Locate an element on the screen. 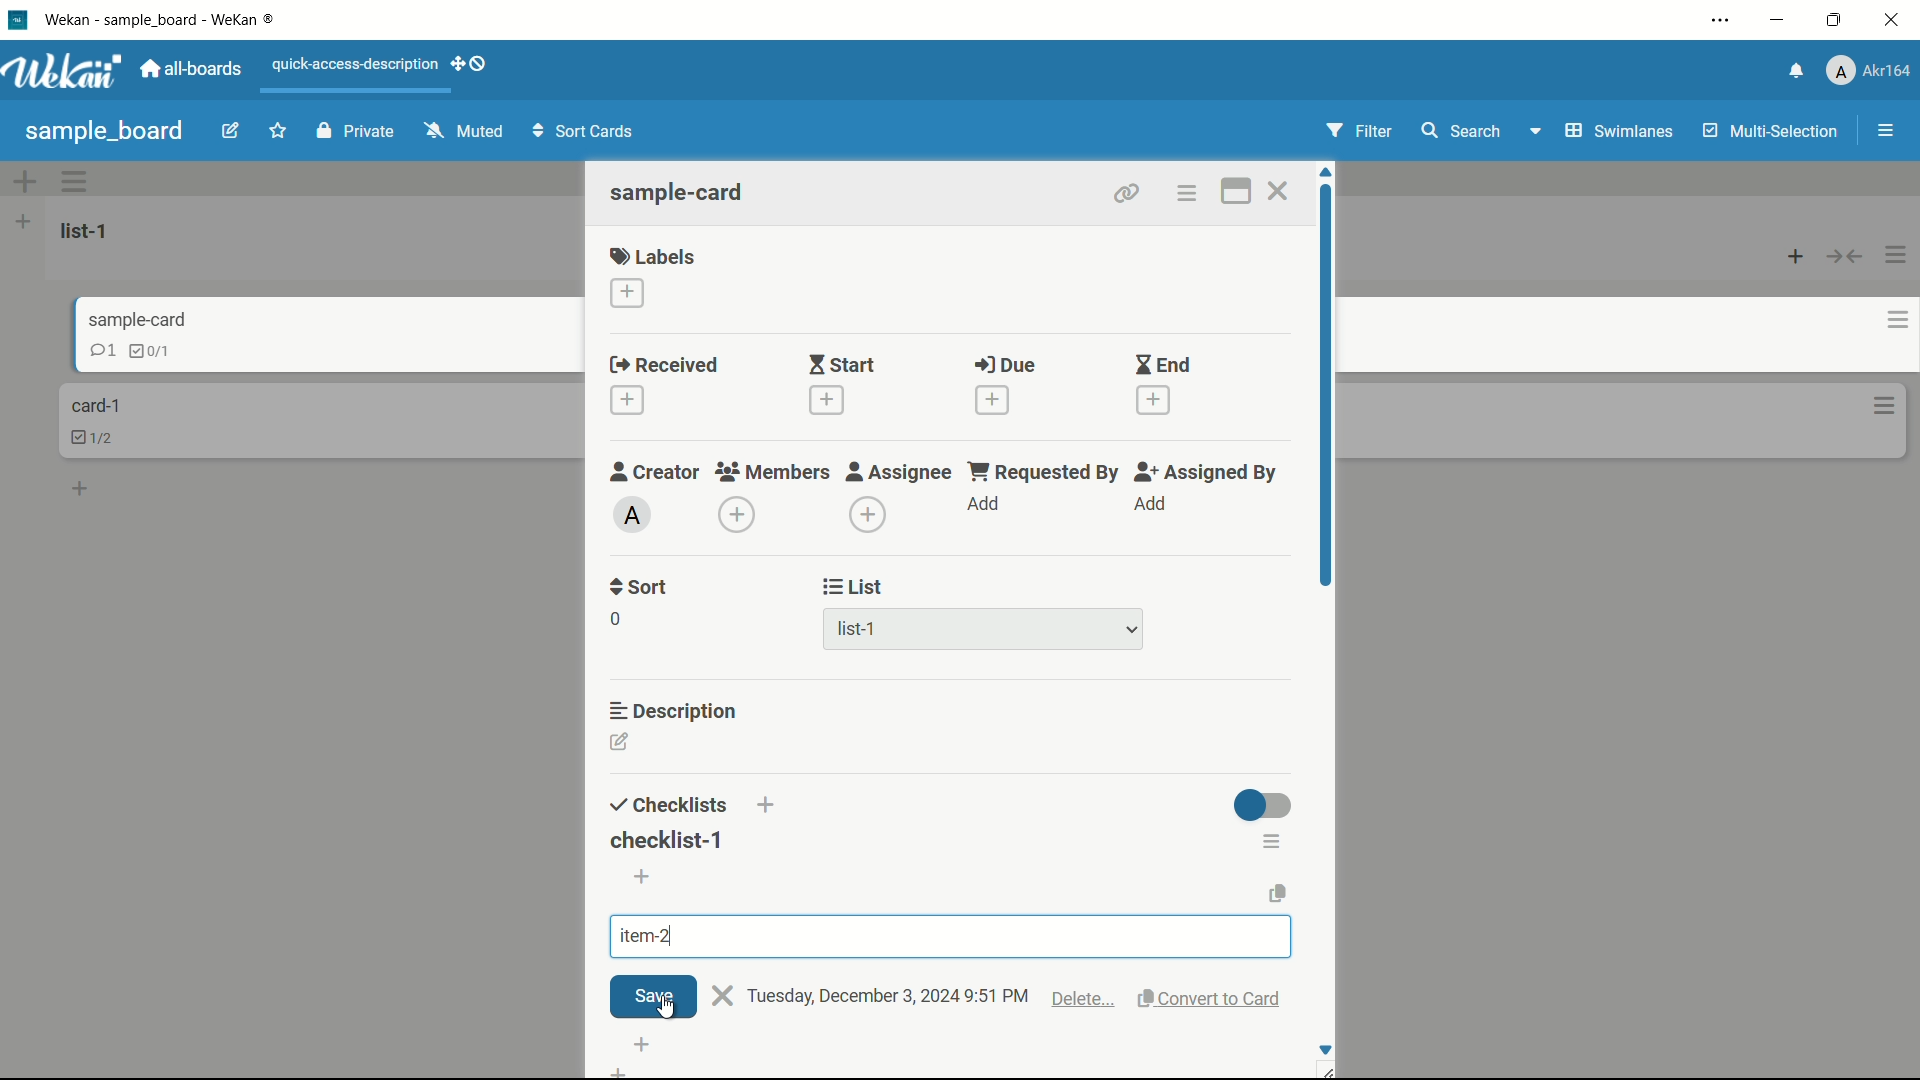  add label is located at coordinates (628, 293).